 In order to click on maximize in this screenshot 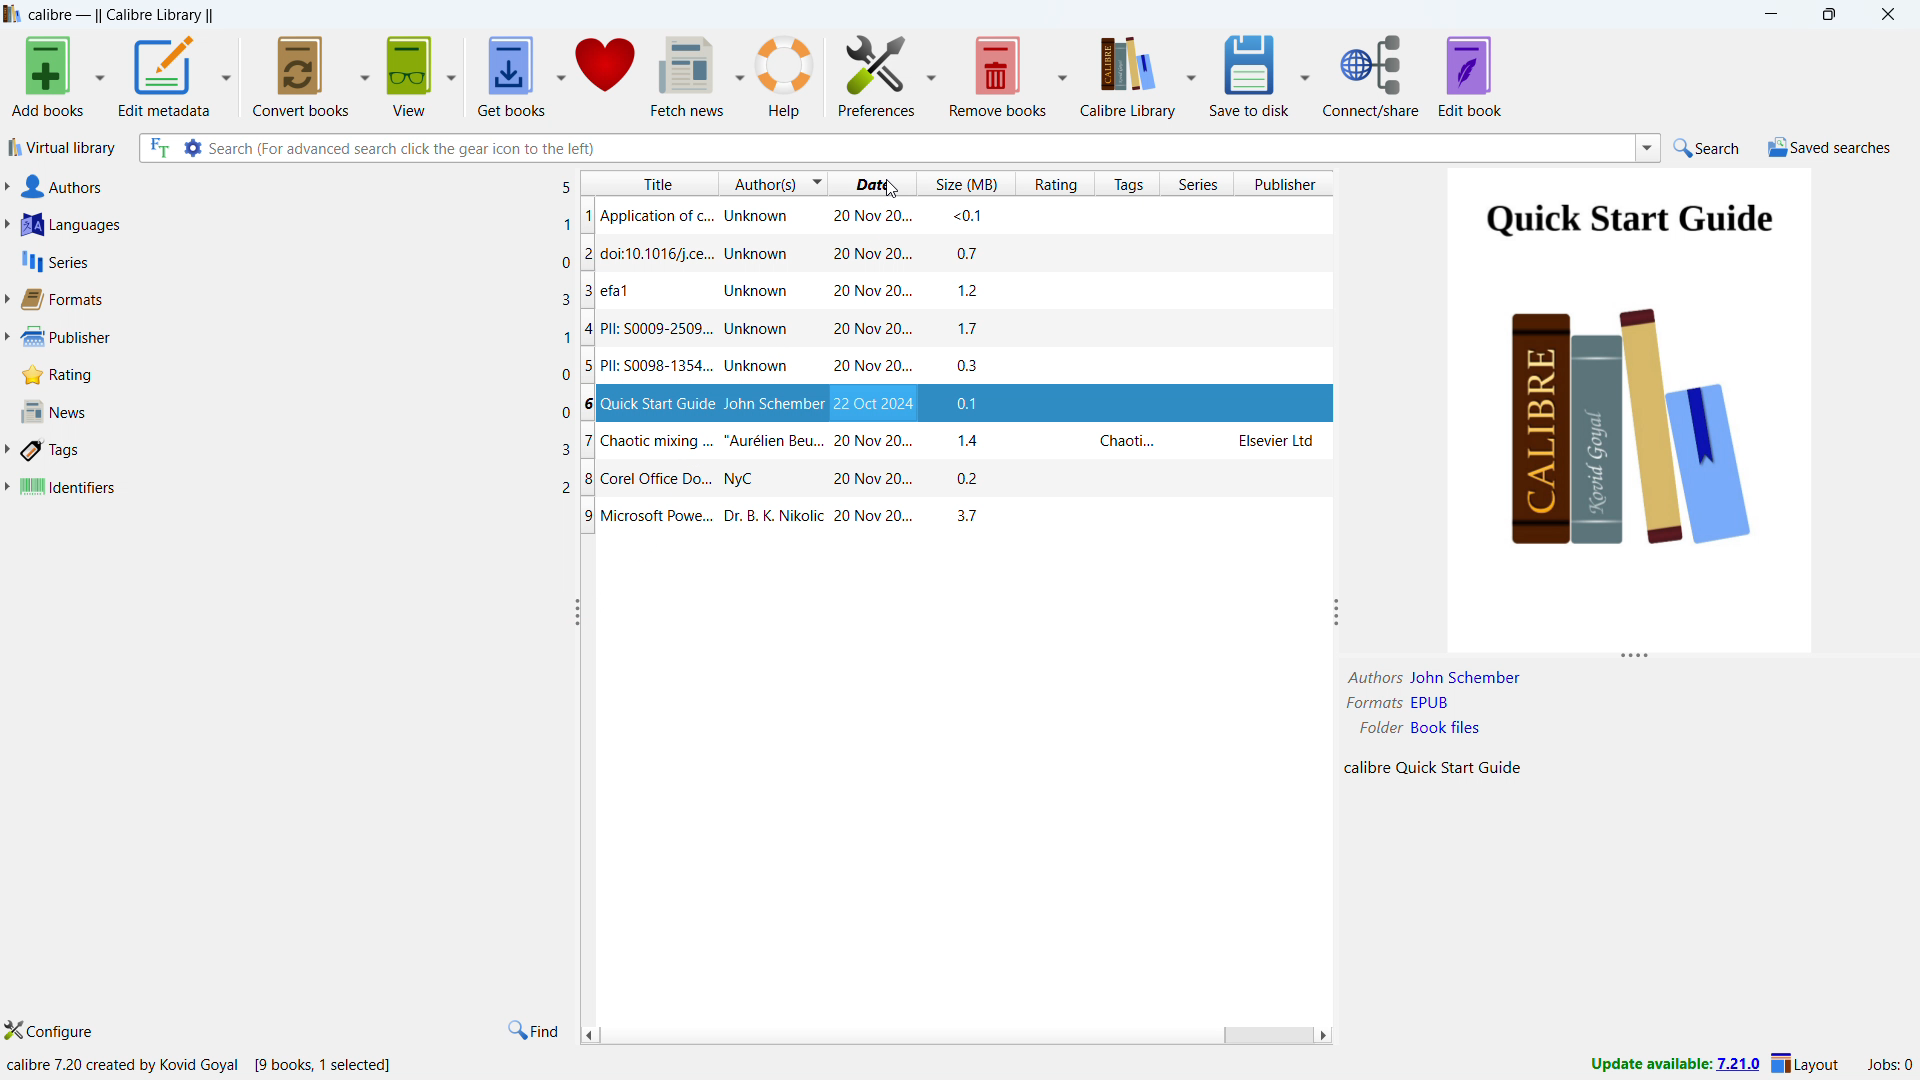, I will do `click(1827, 15)`.